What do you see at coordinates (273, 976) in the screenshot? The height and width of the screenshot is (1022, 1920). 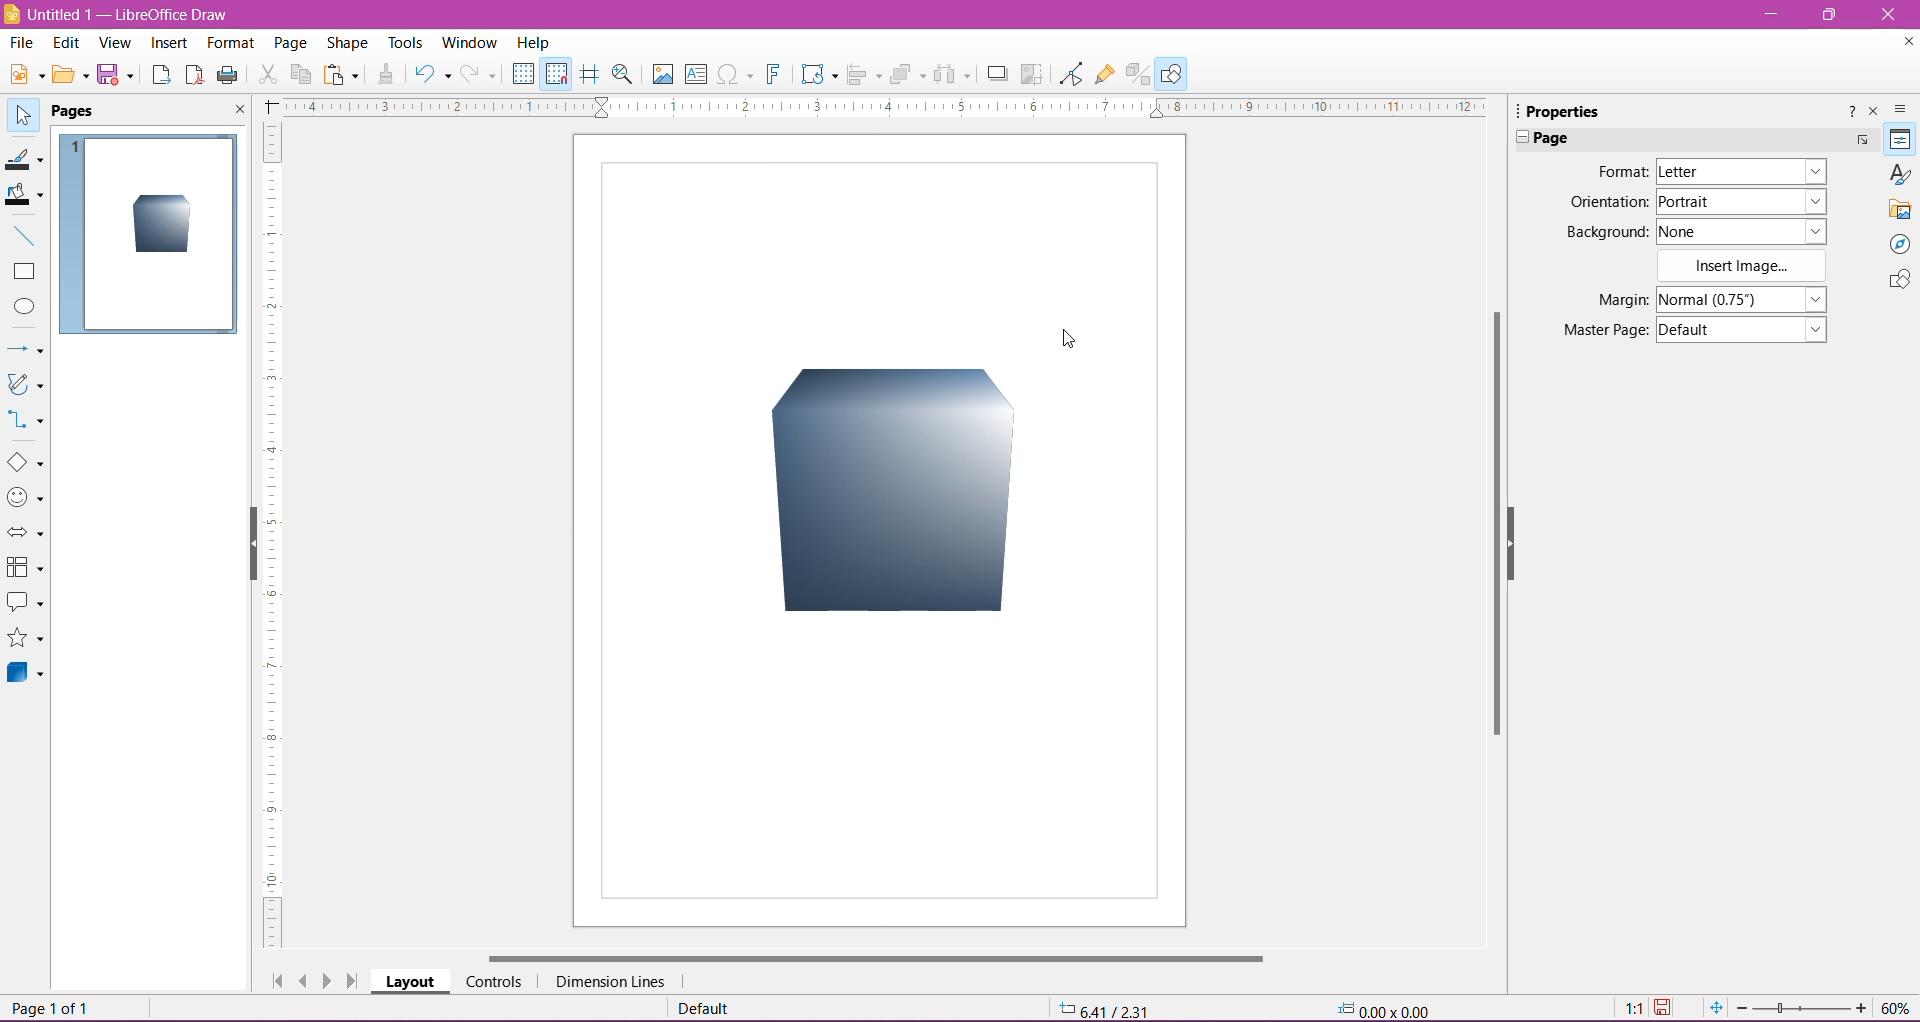 I see `Scroll to first page` at bounding box center [273, 976].